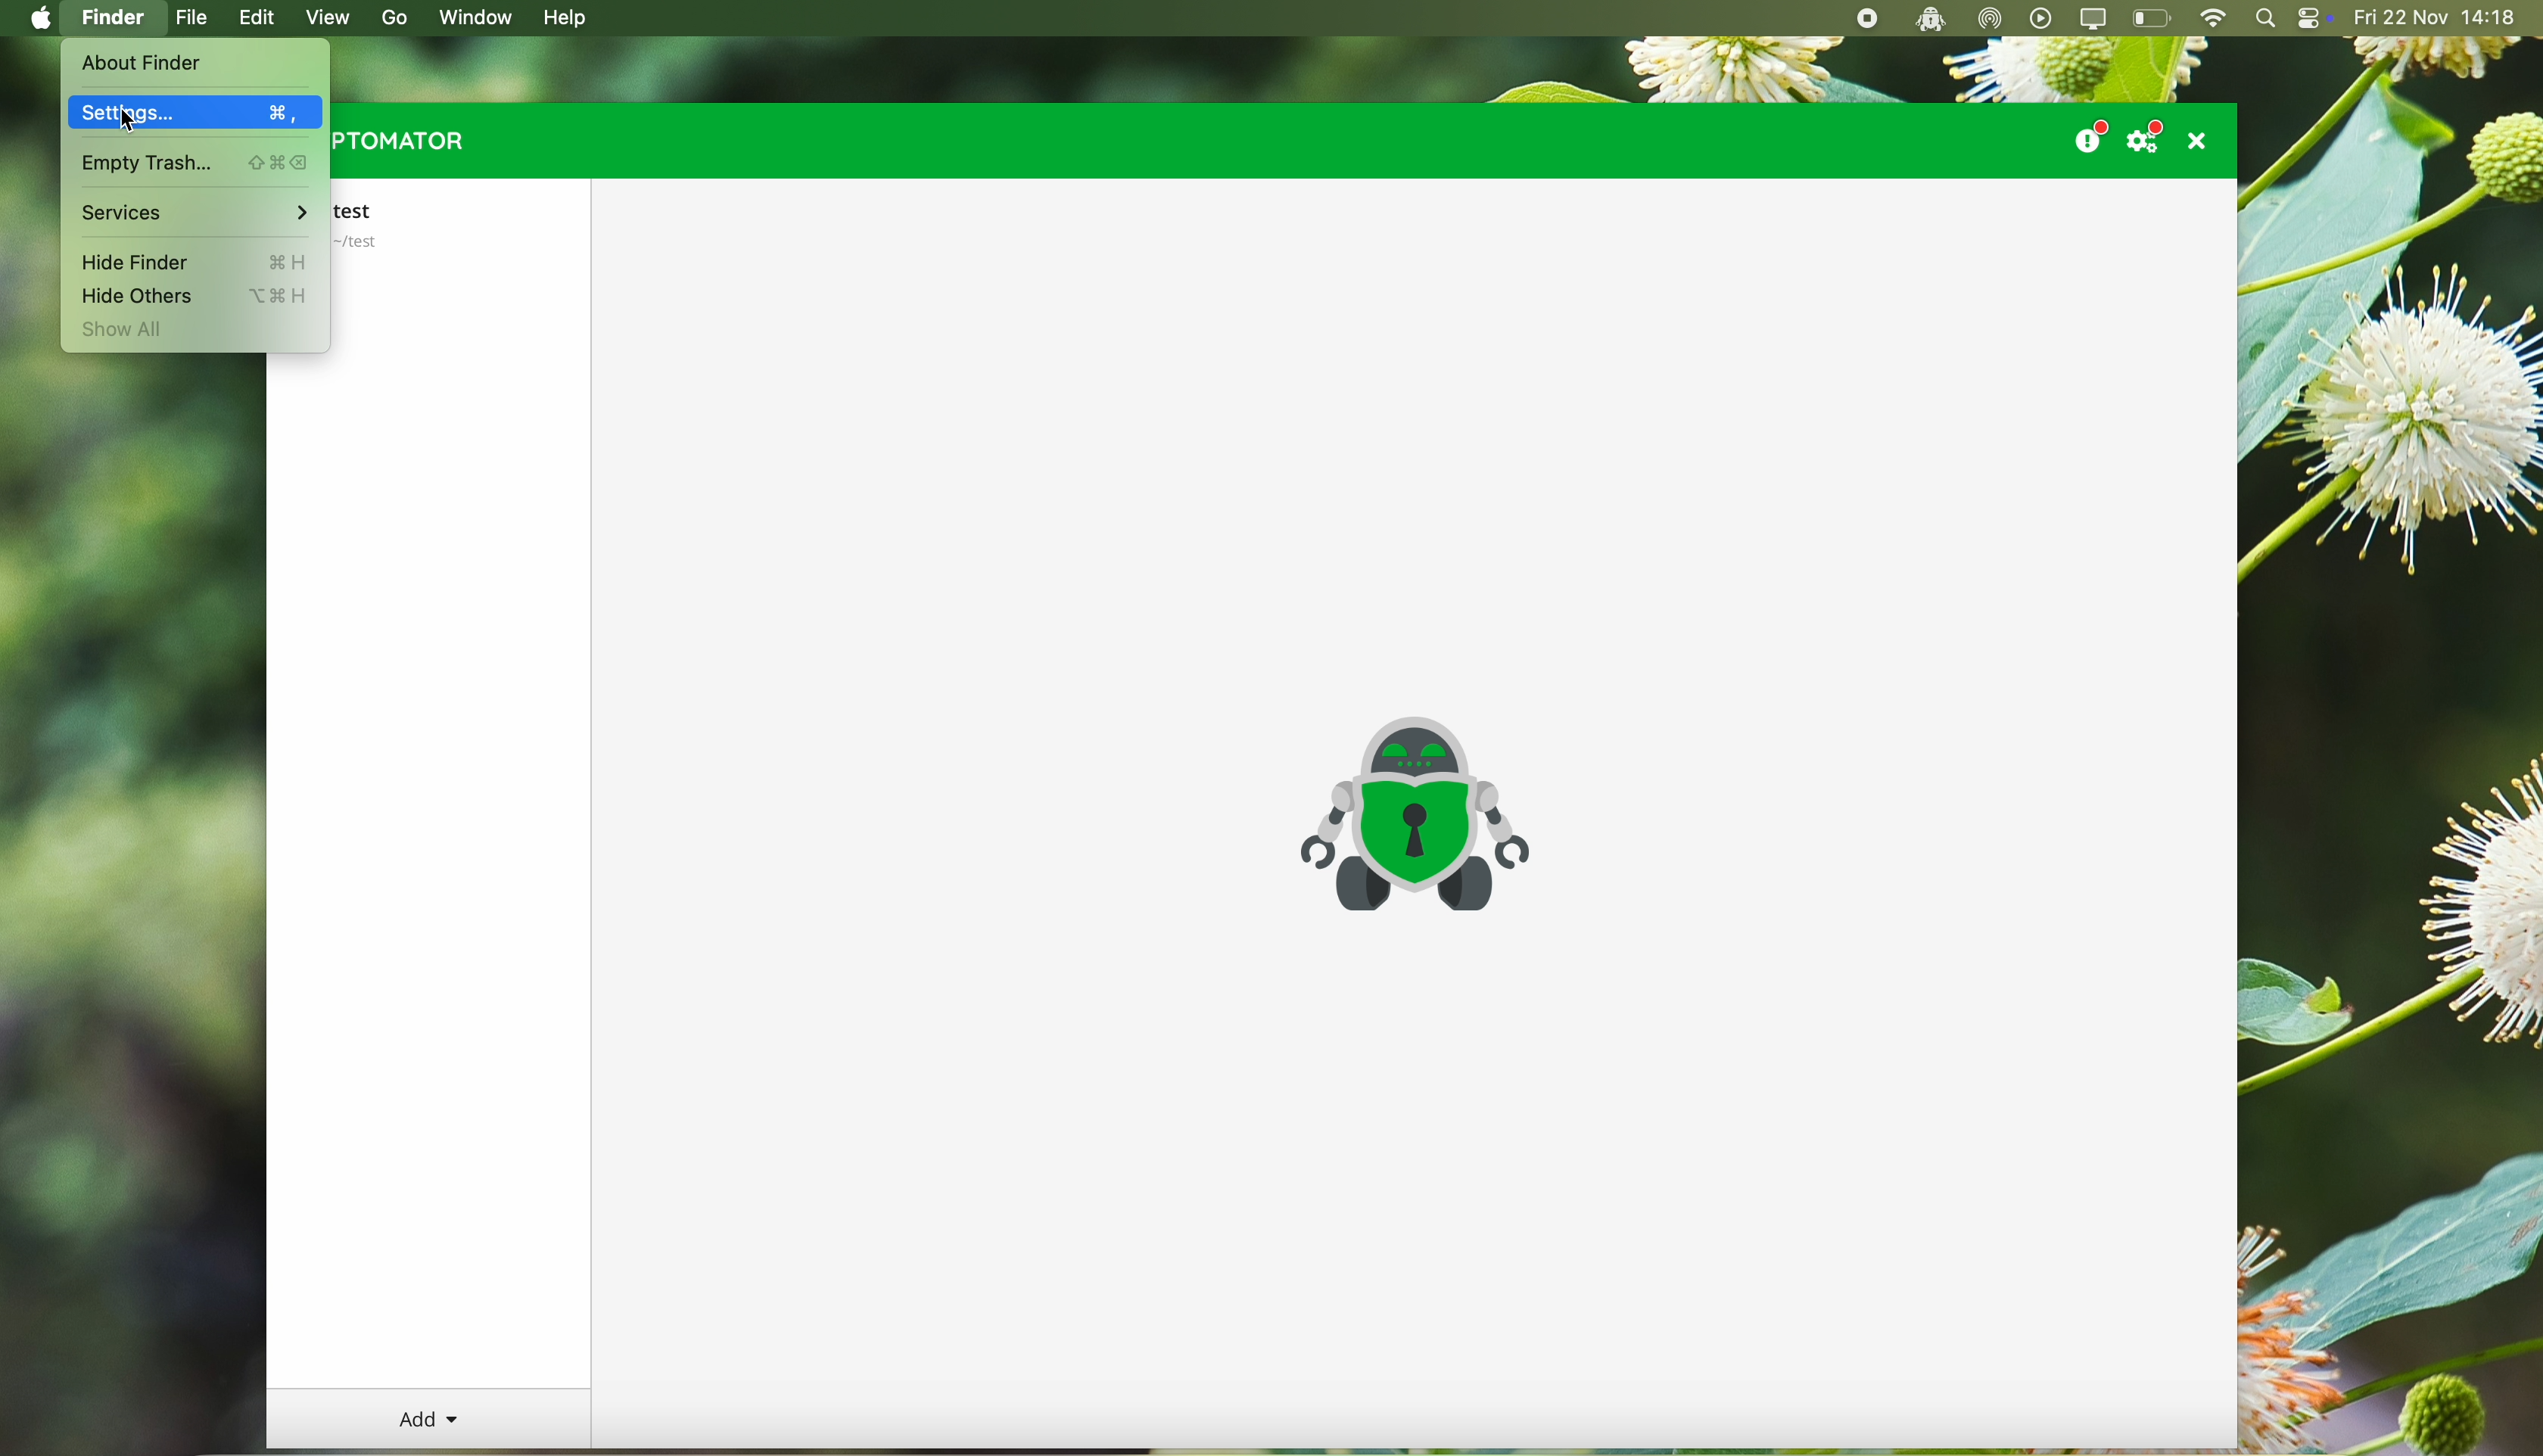 This screenshot has height=1456, width=2543. I want to click on cryptomator open, so click(1926, 19).